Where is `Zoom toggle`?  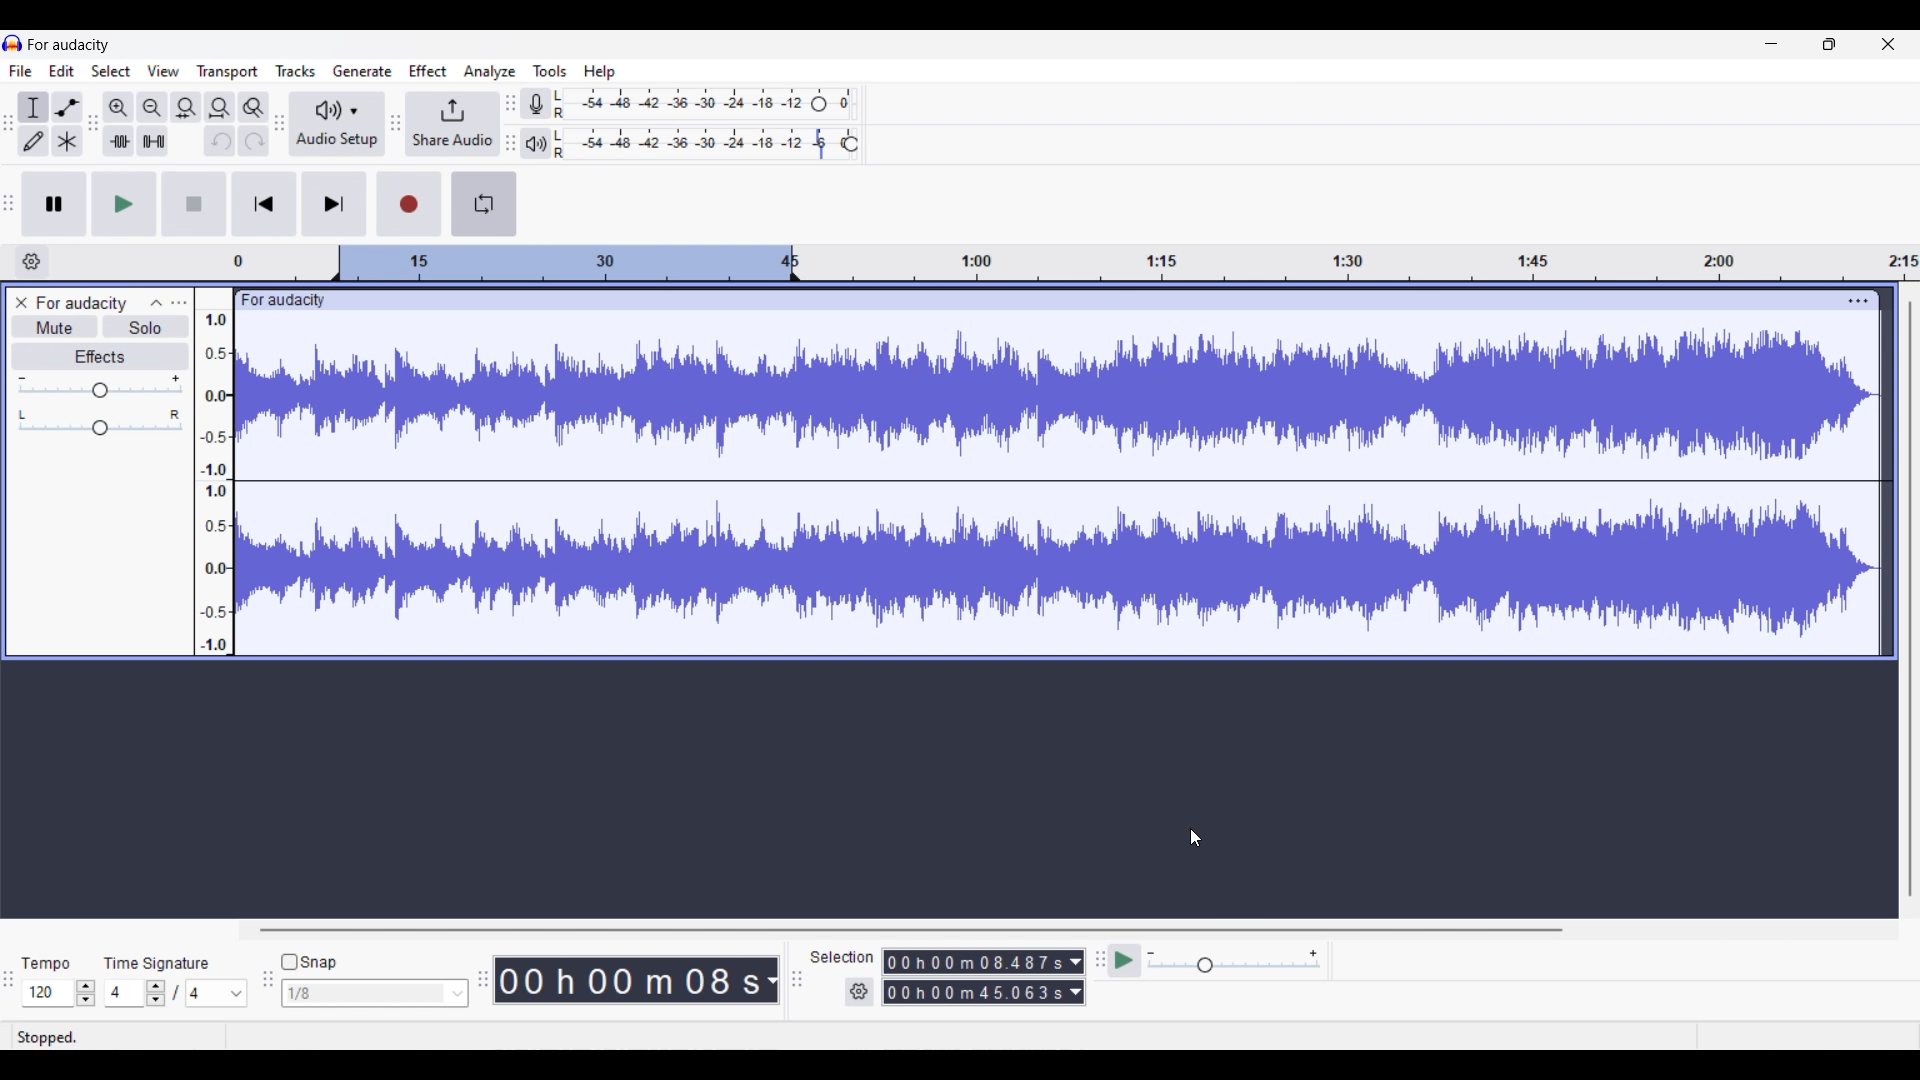 Zoom toggle is located at coordinates (253, 108).